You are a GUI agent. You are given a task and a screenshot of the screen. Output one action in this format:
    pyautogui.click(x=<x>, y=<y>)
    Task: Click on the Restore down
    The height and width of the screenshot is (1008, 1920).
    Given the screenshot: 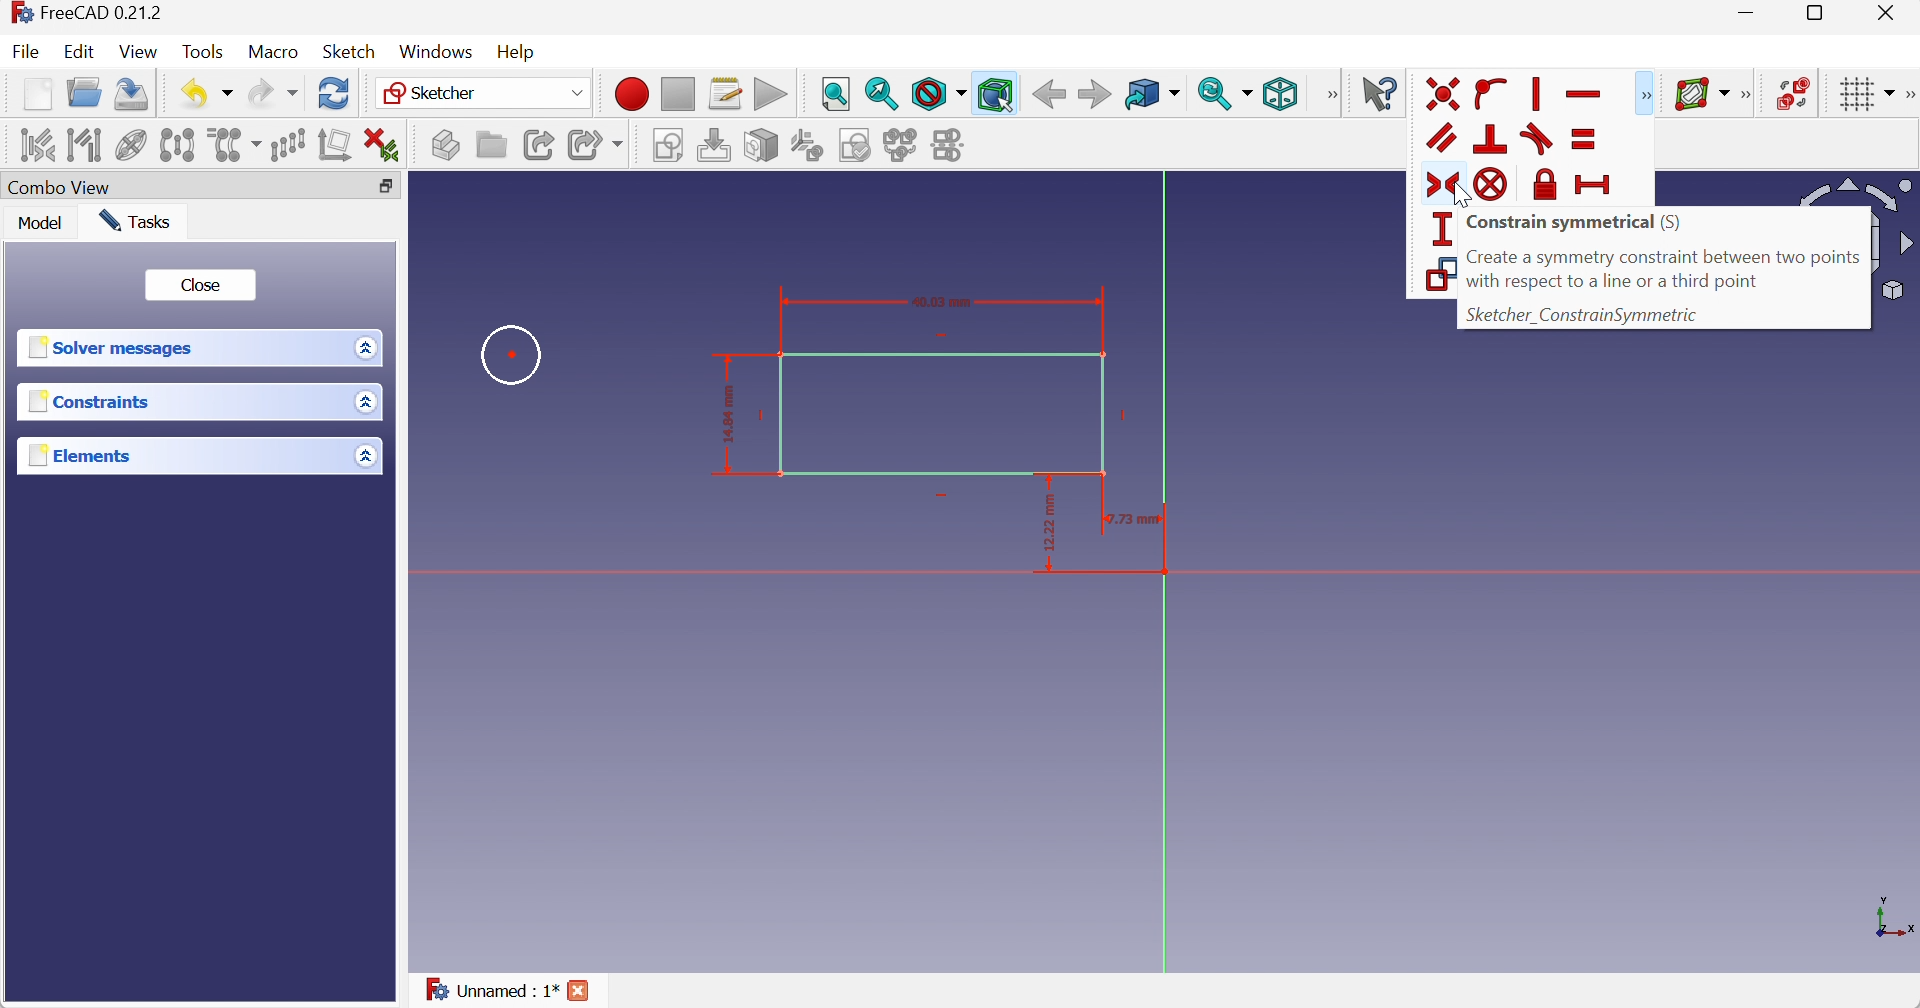 What is the action you would take?
    pyautogui.click(x=387, y=188)
    